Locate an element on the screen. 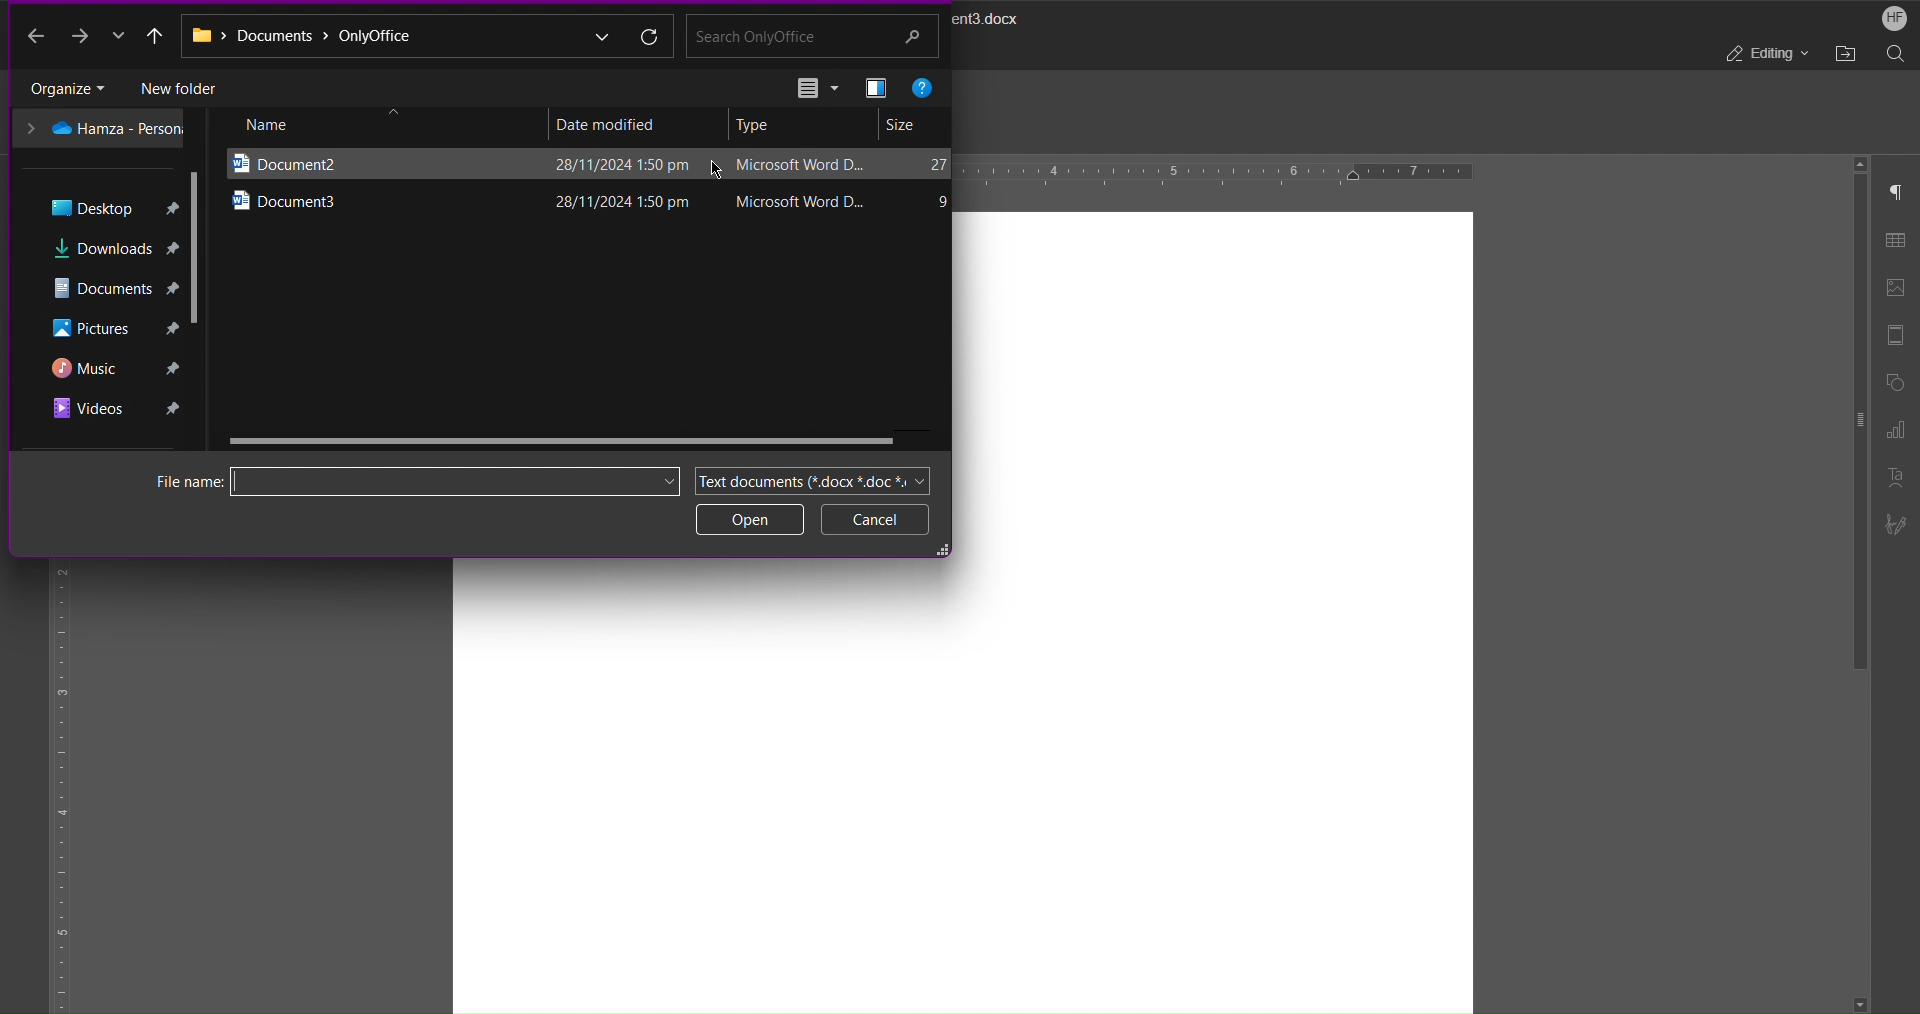  New Folder is located at coordinates (188, 84).